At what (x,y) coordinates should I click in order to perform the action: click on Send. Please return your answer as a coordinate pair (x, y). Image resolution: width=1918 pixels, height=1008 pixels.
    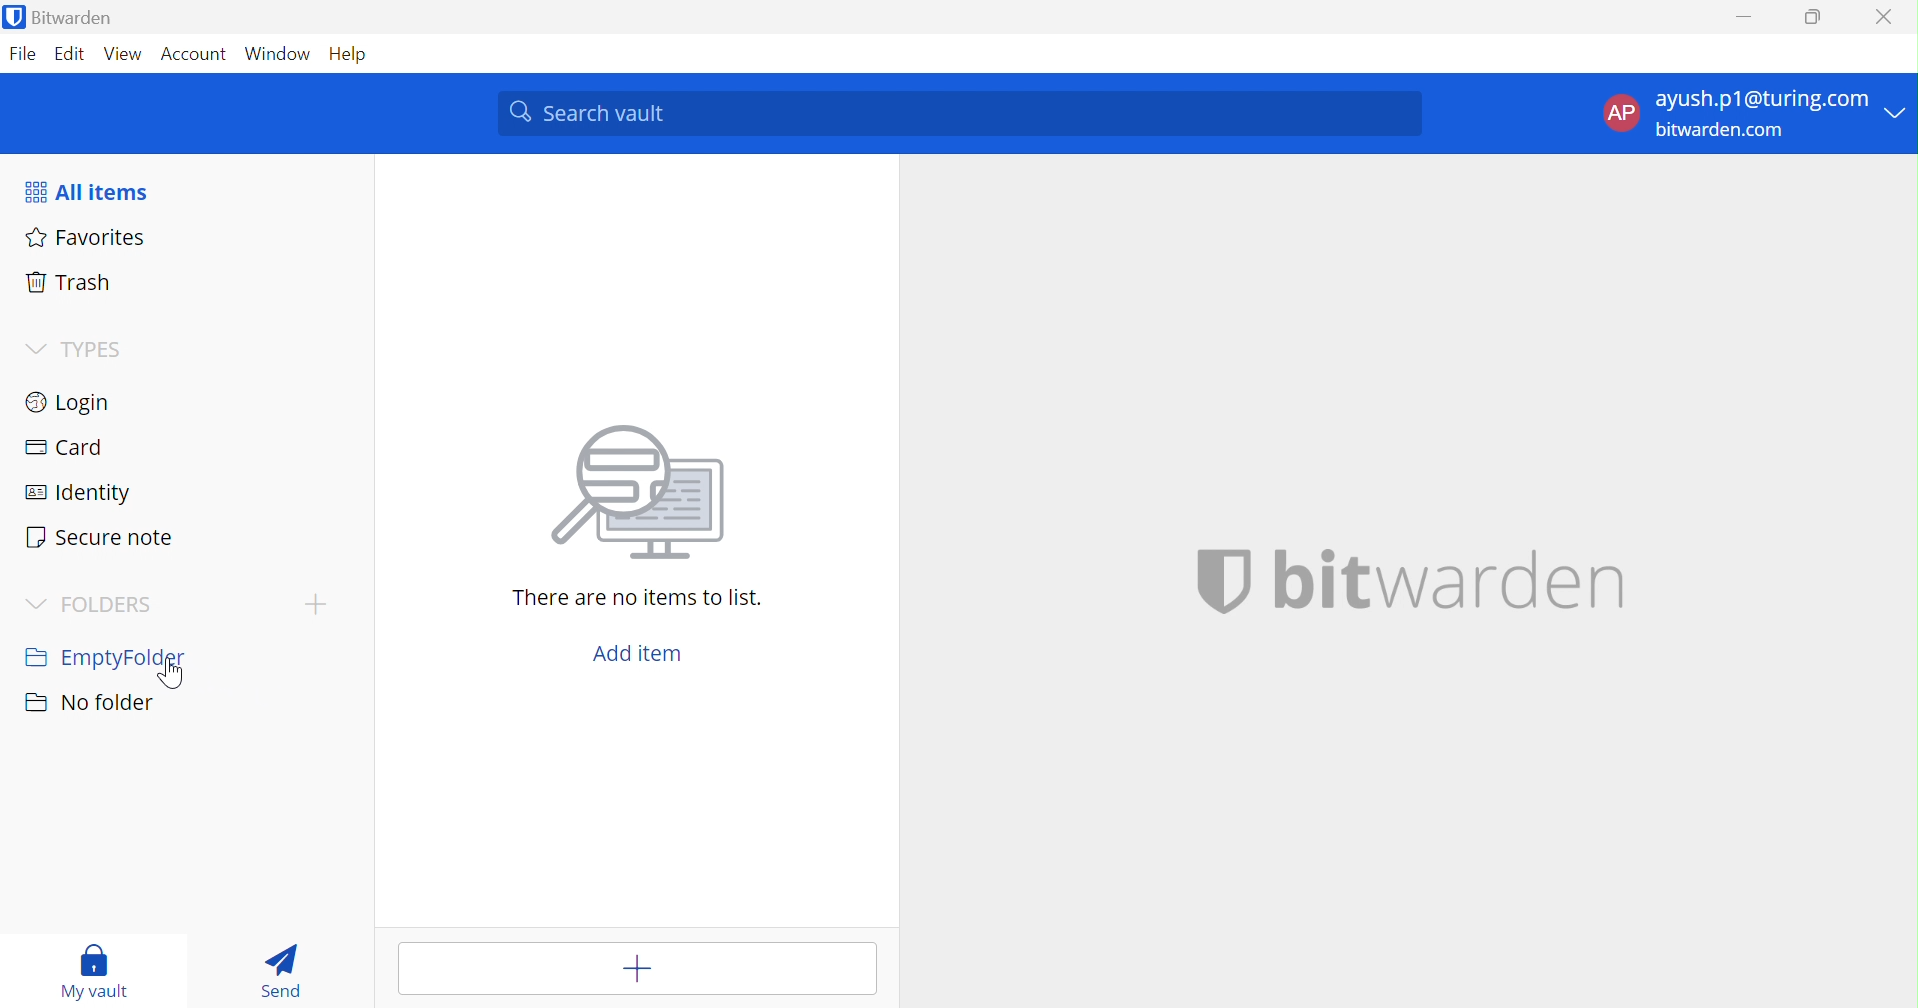
    Looking at the image, I should click on (290, 970).